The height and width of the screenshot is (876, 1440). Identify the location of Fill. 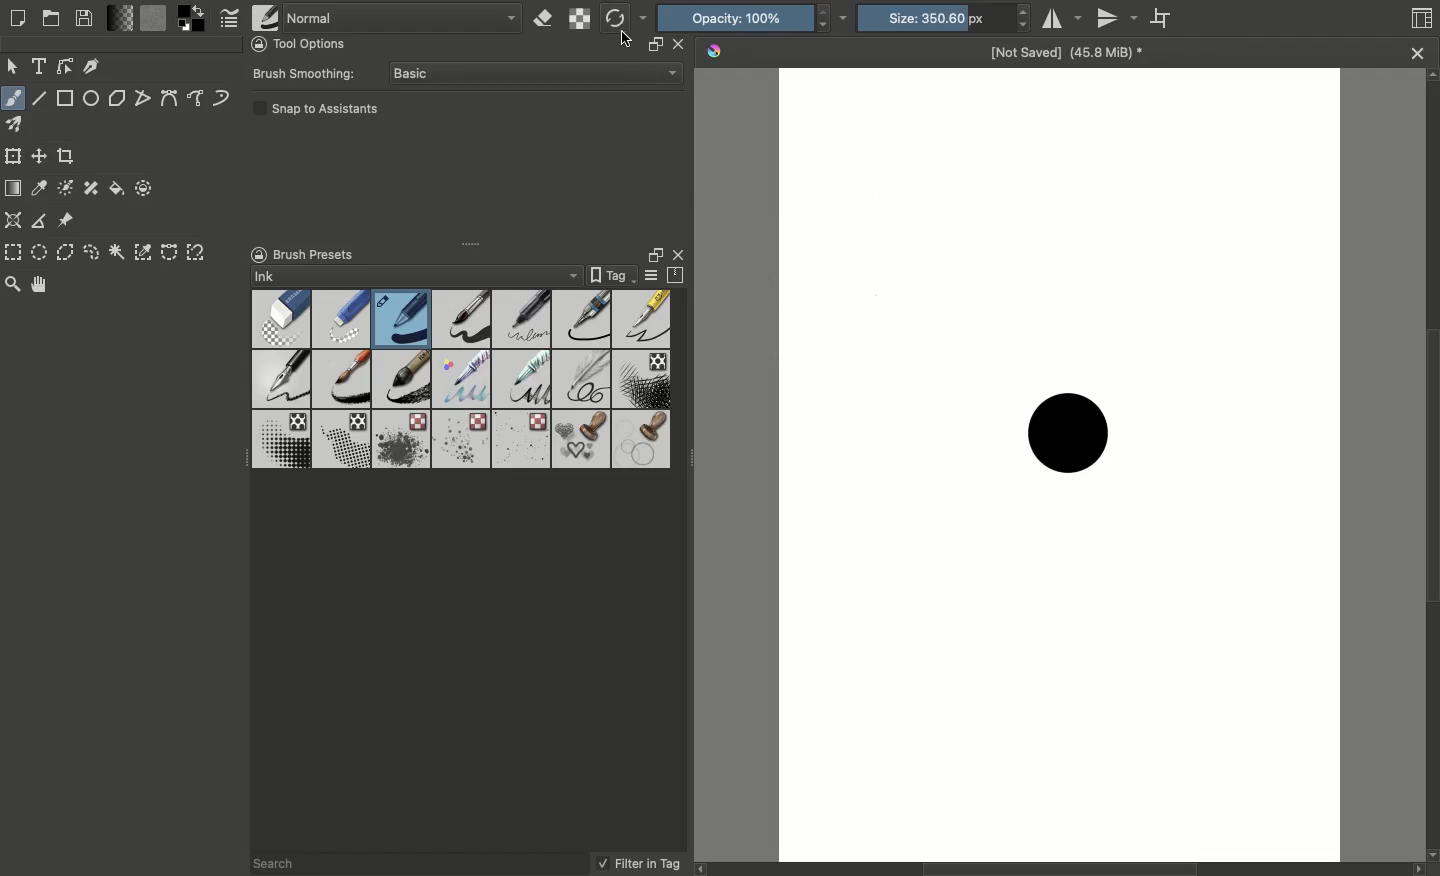
(117, 188).